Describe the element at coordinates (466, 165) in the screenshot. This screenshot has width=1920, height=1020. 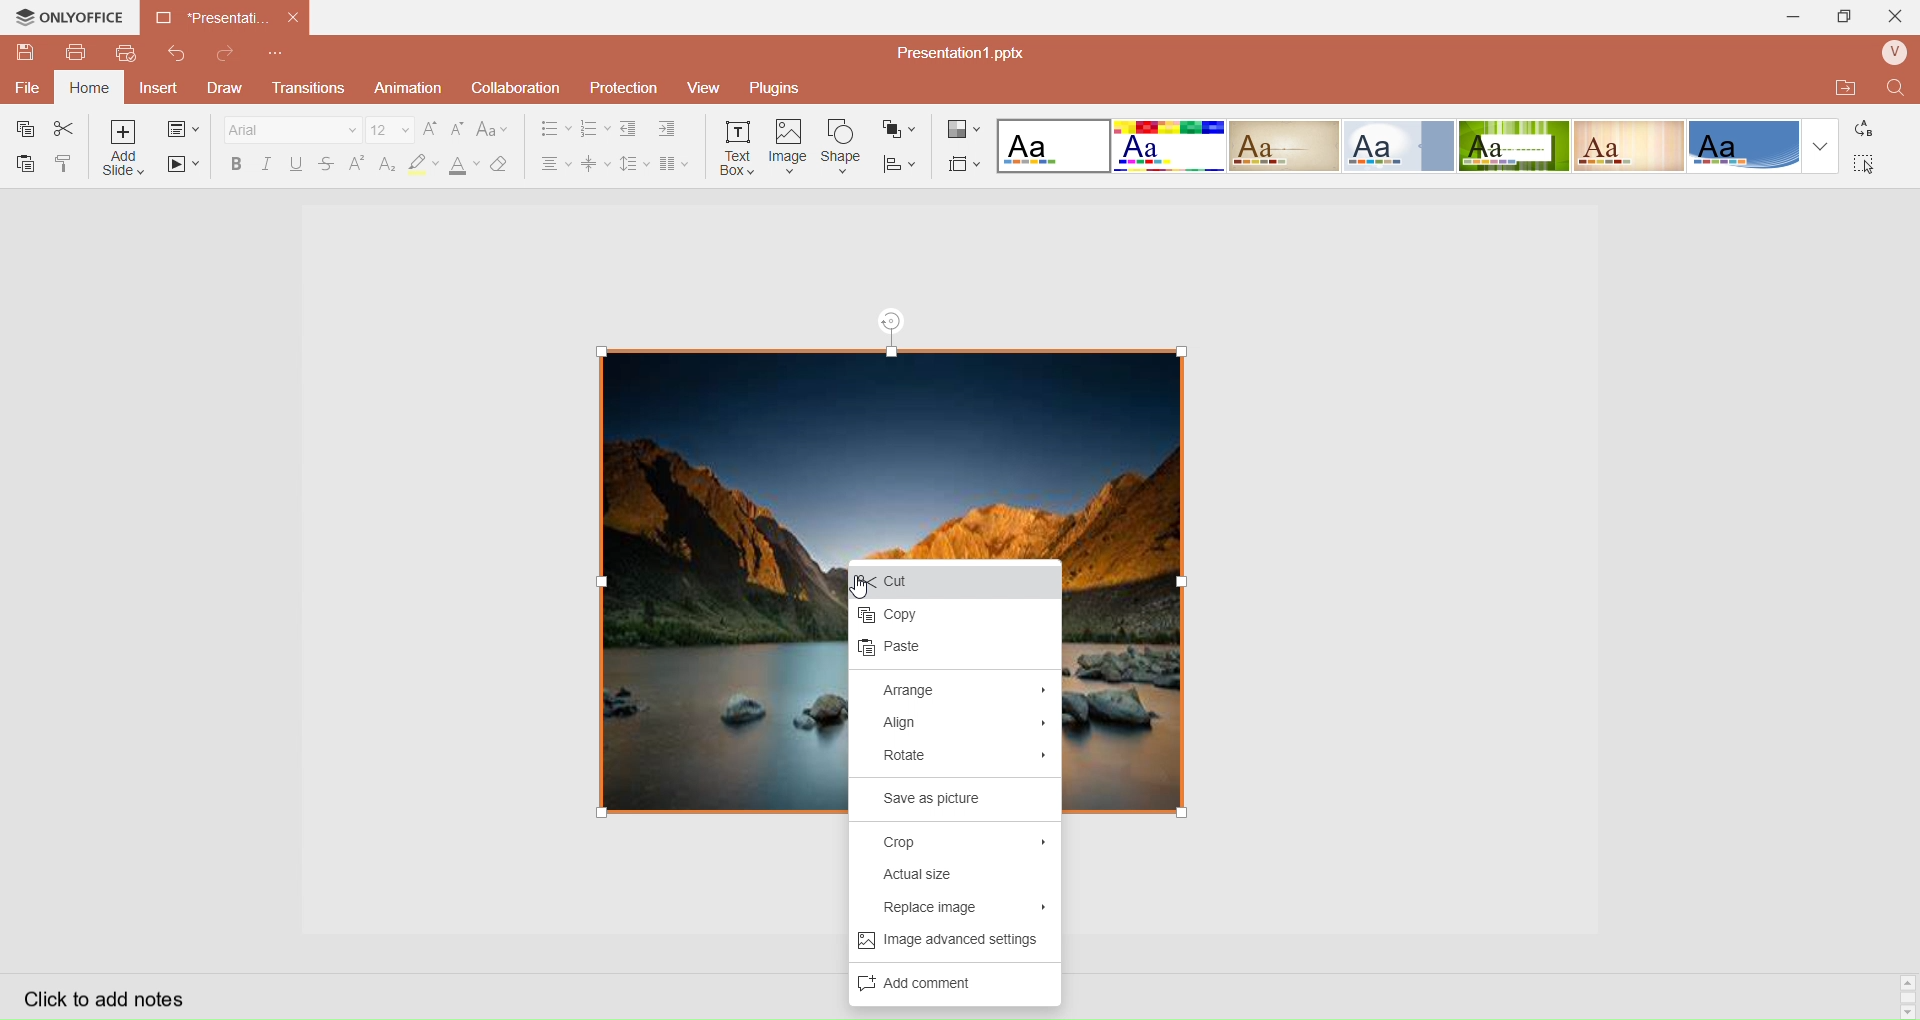
I see `Font Color` at that location.